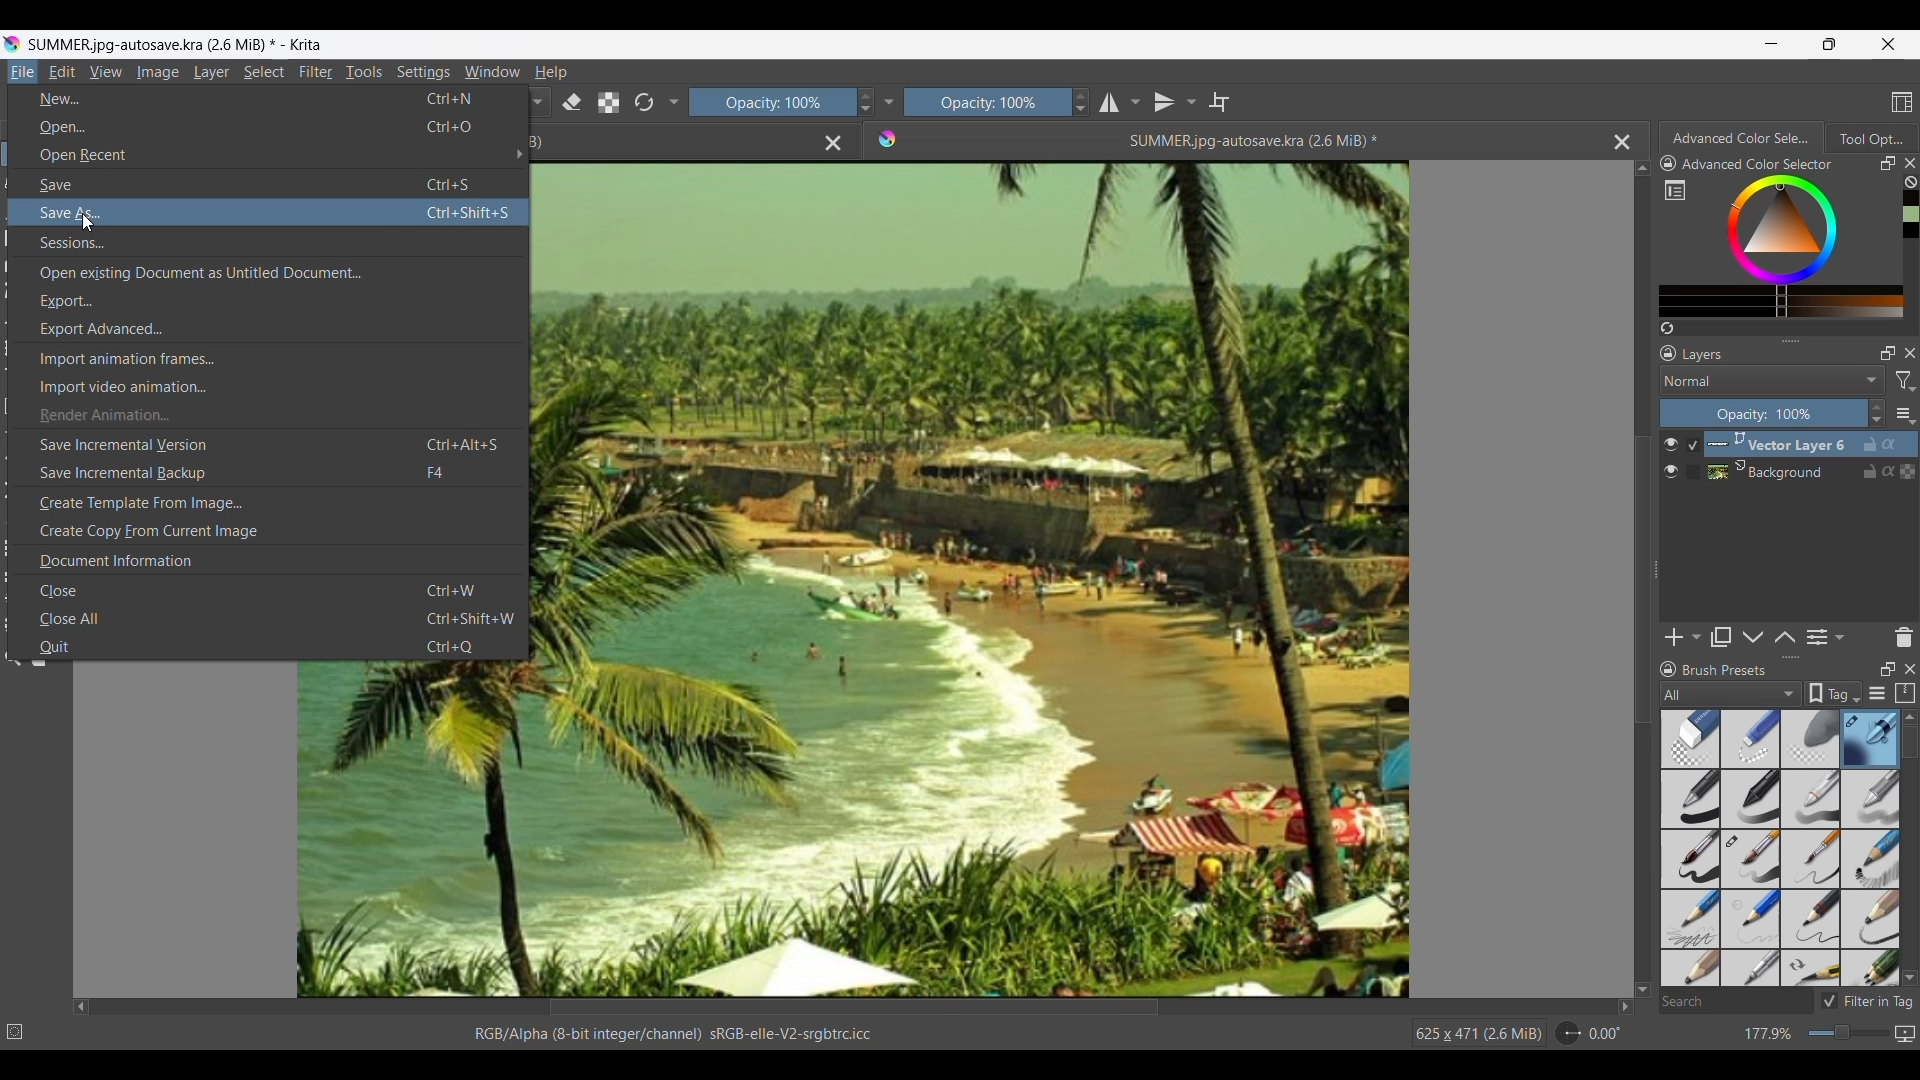  What do you see at coordinates (270, 243) in the screenshot?
I see `Sessions` at bounding box center [270, 243].